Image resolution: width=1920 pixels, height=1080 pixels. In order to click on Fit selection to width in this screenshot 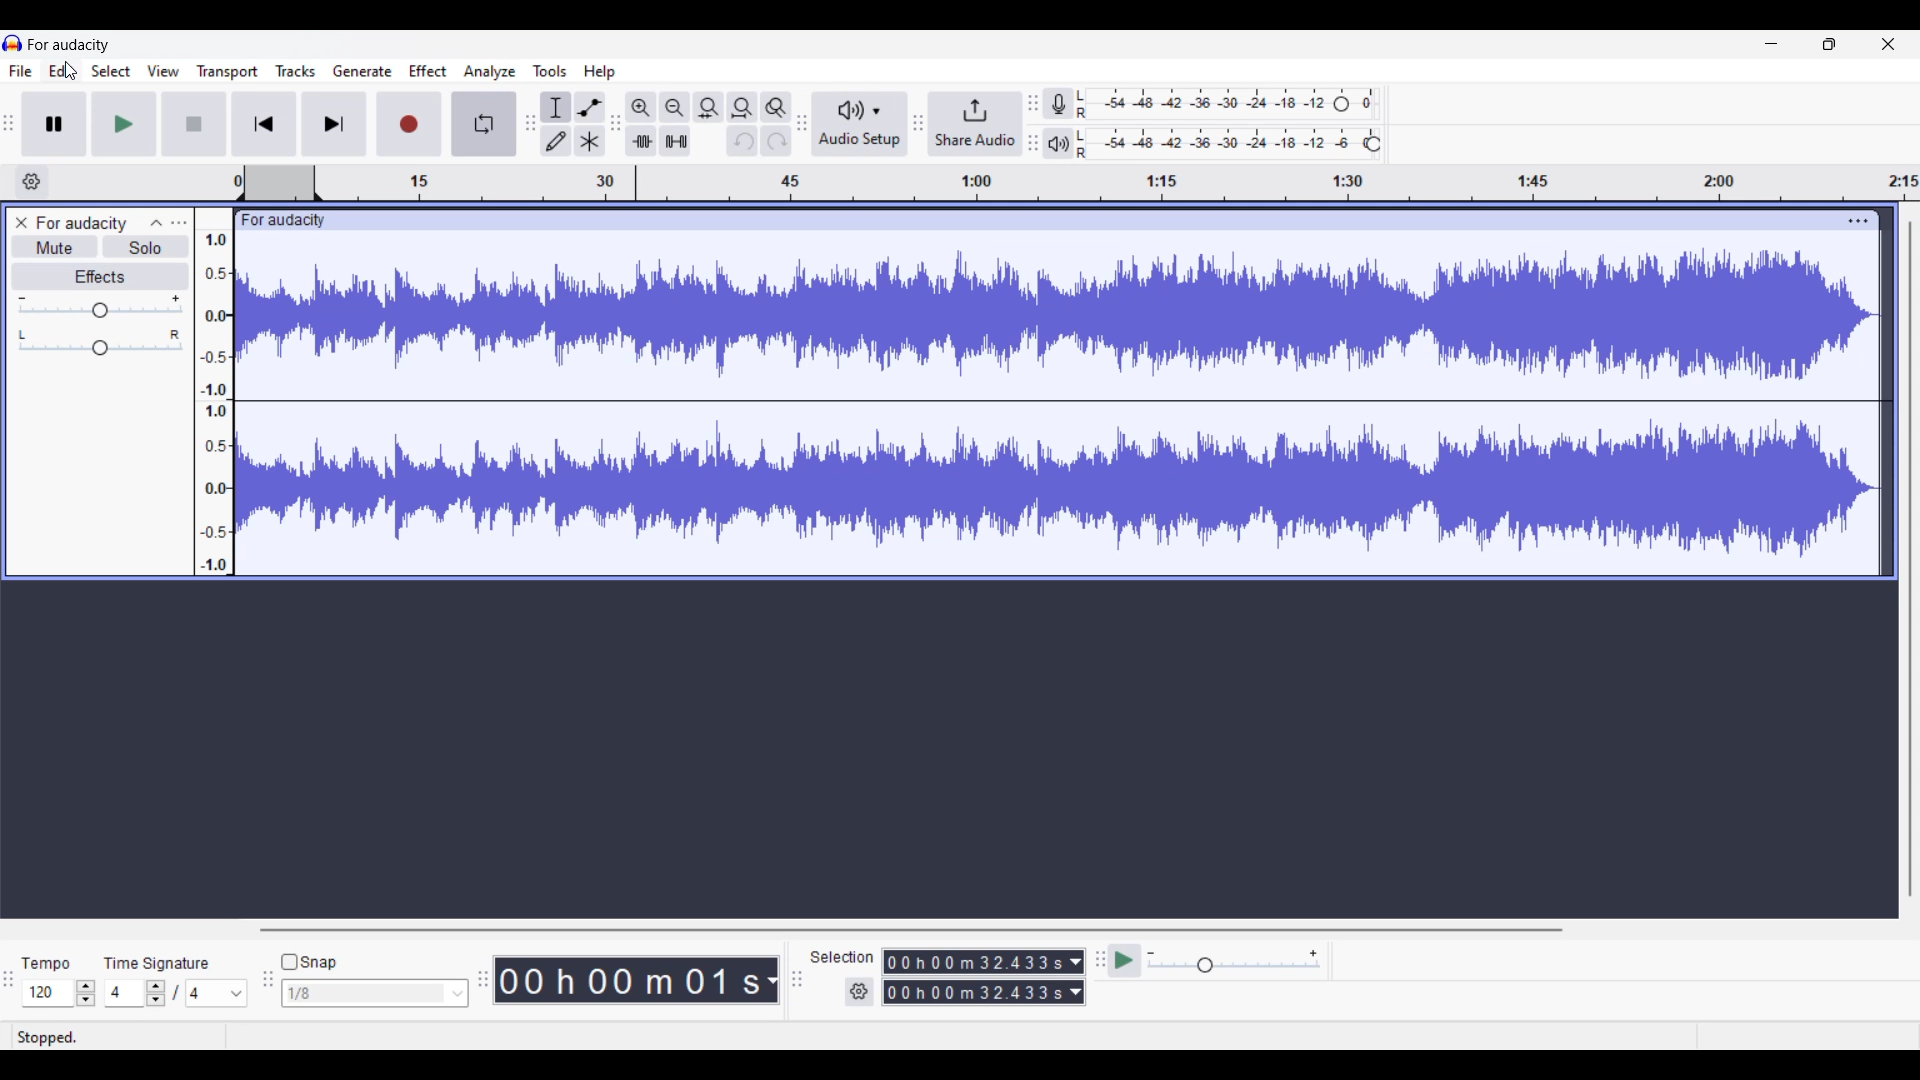, I will do `click(709, 107)`.